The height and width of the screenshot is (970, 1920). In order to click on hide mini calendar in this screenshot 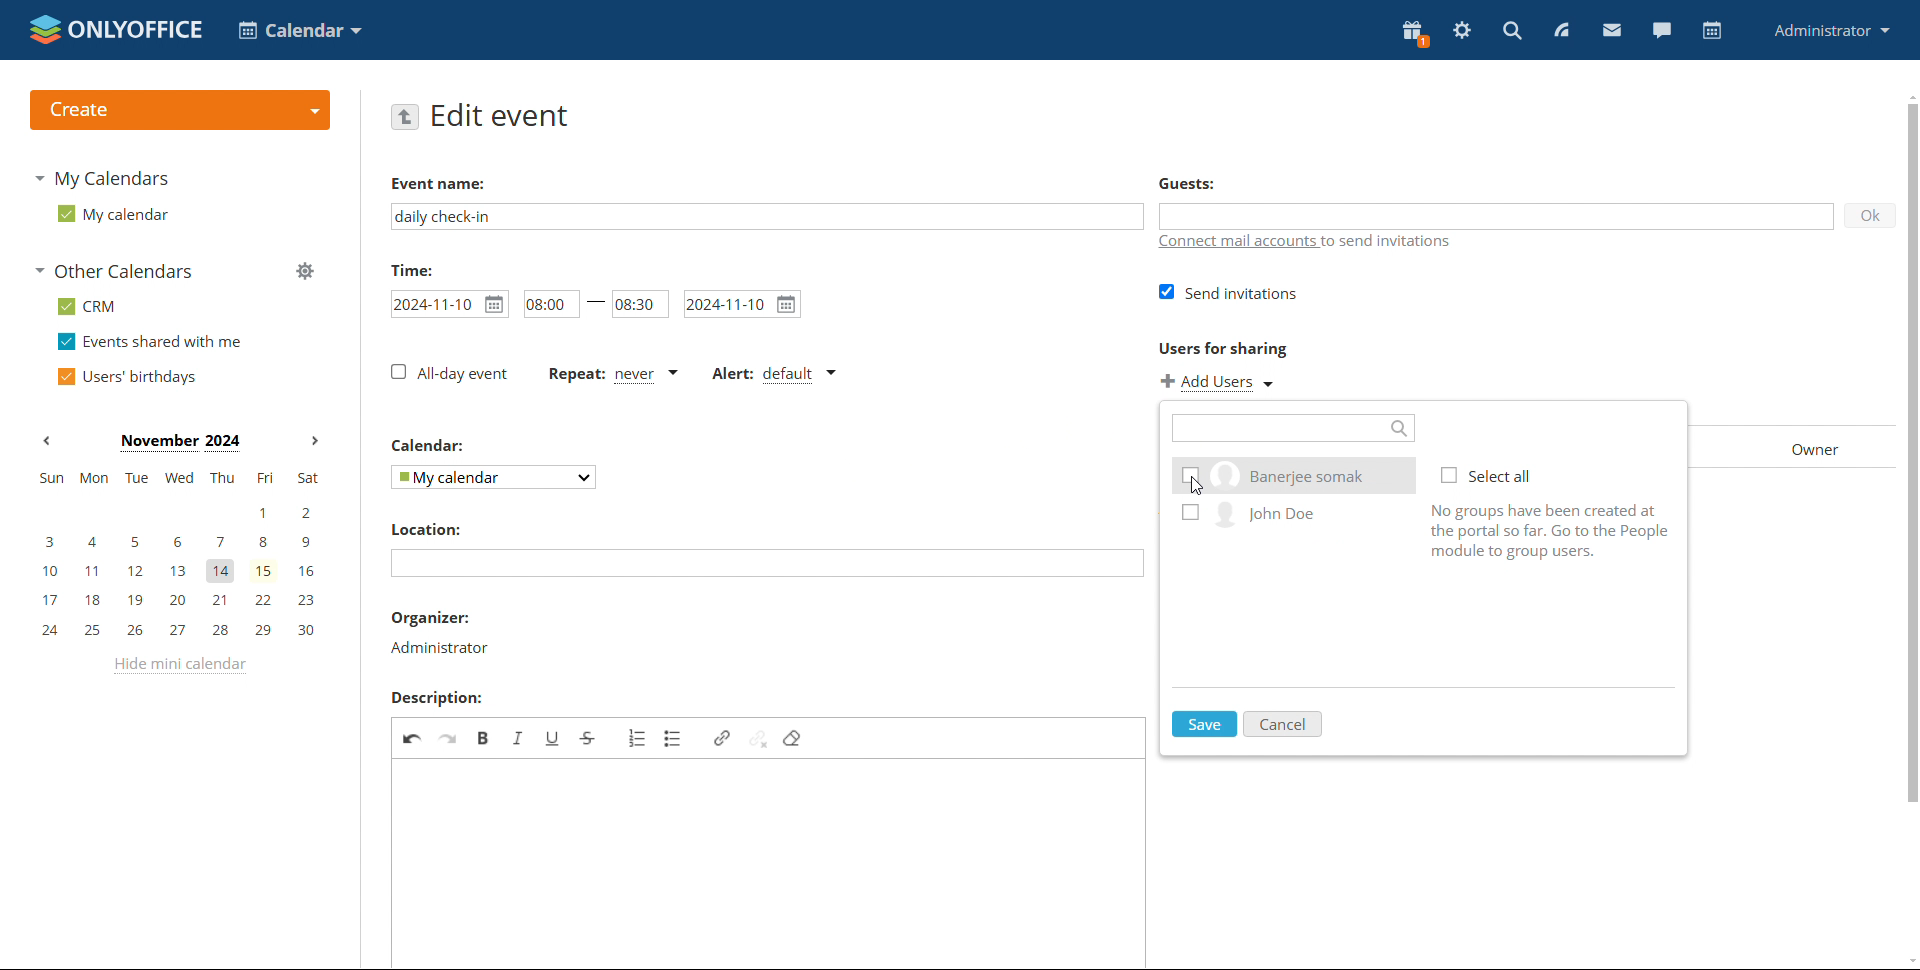, I will do `click(177, 666)`.